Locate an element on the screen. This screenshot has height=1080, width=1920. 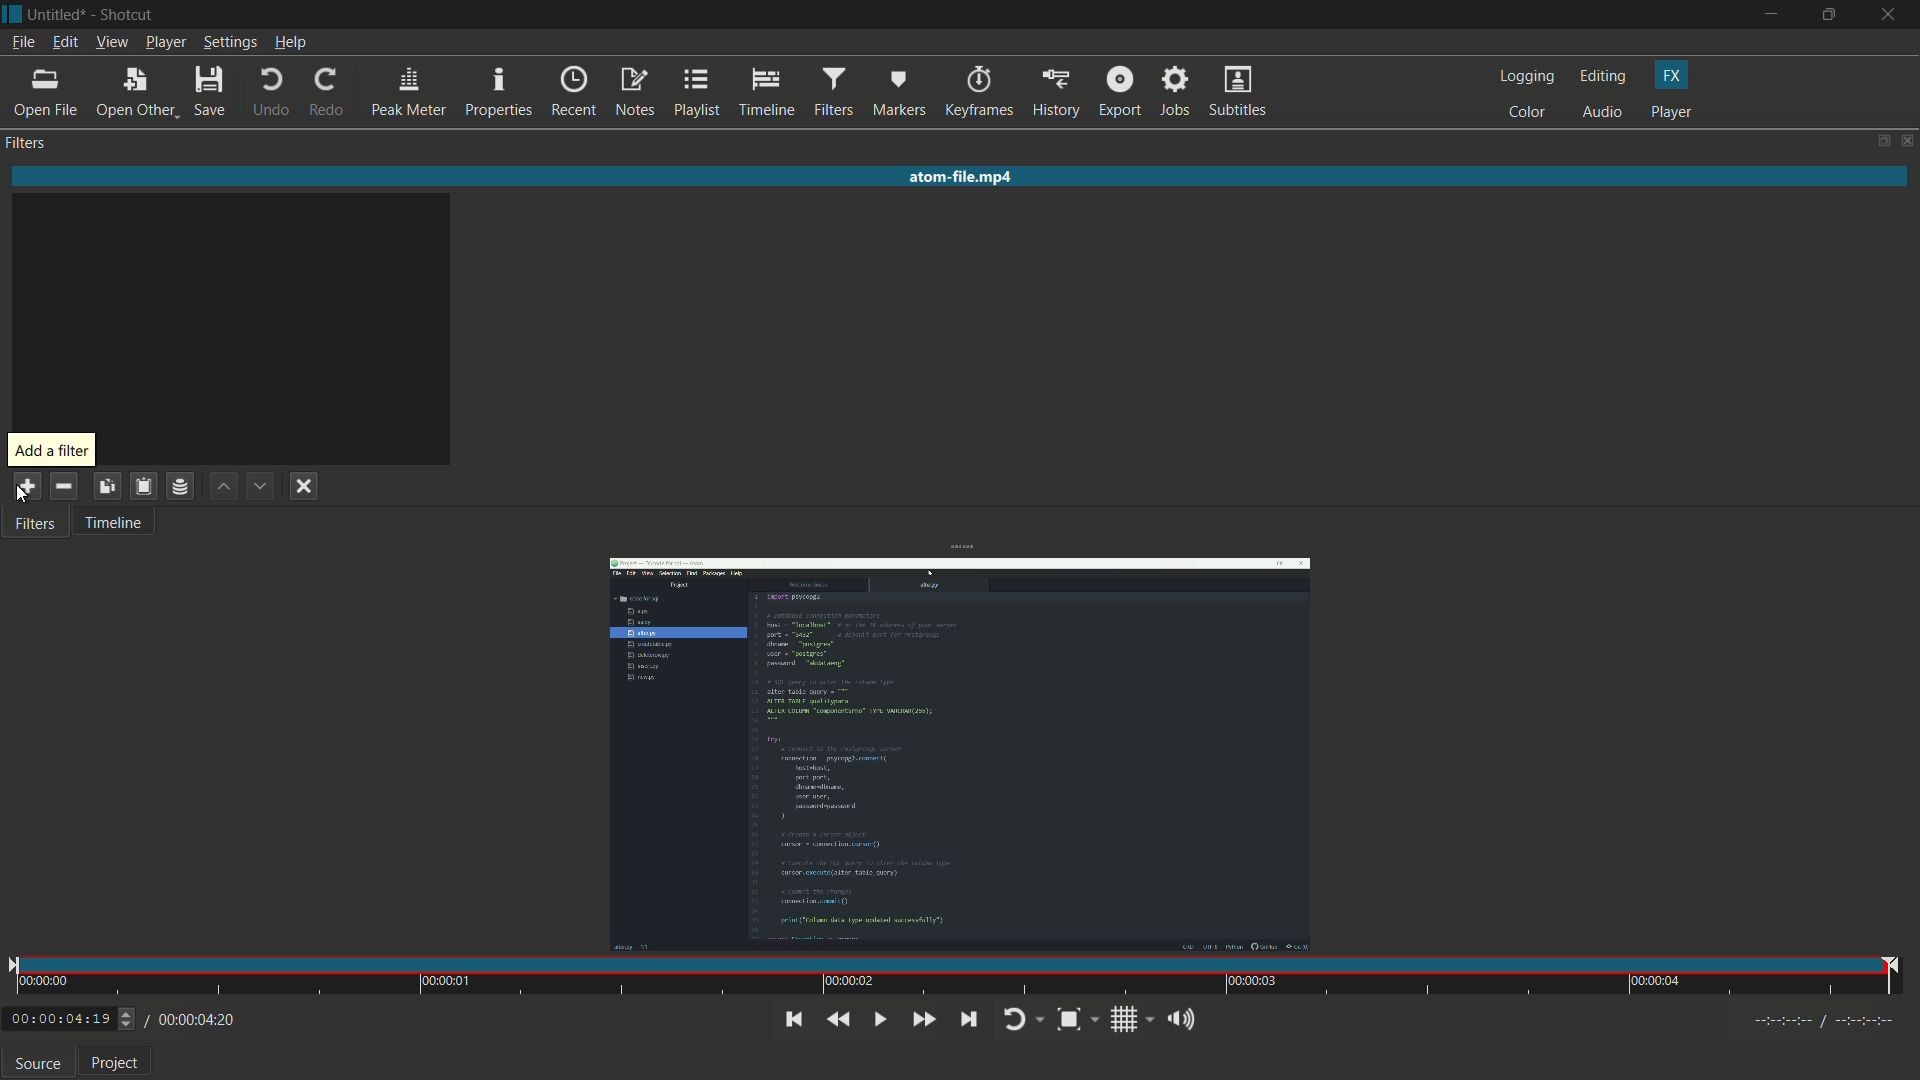
redo is located at coordinates (327, 92).